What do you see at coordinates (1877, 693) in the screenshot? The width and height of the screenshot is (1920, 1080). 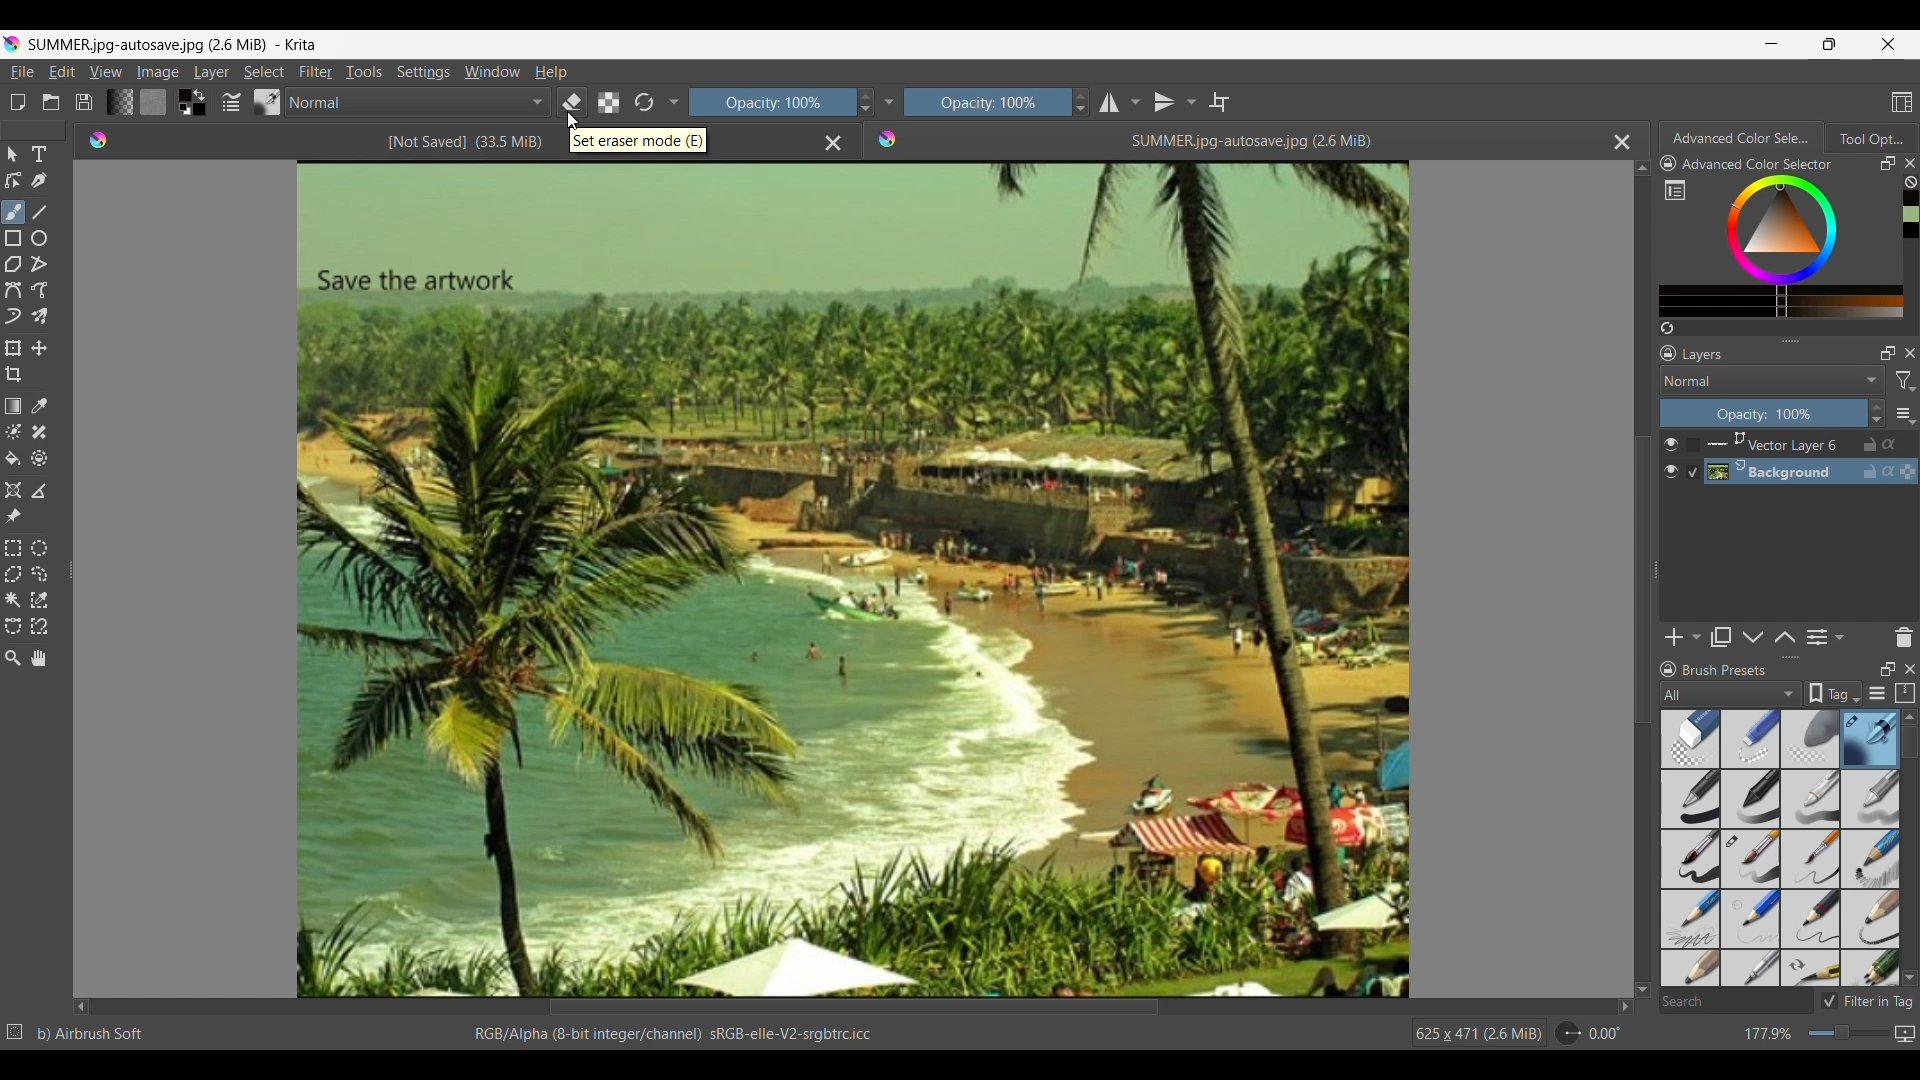 I see `Display settings` at bounding box center [1877, 693].